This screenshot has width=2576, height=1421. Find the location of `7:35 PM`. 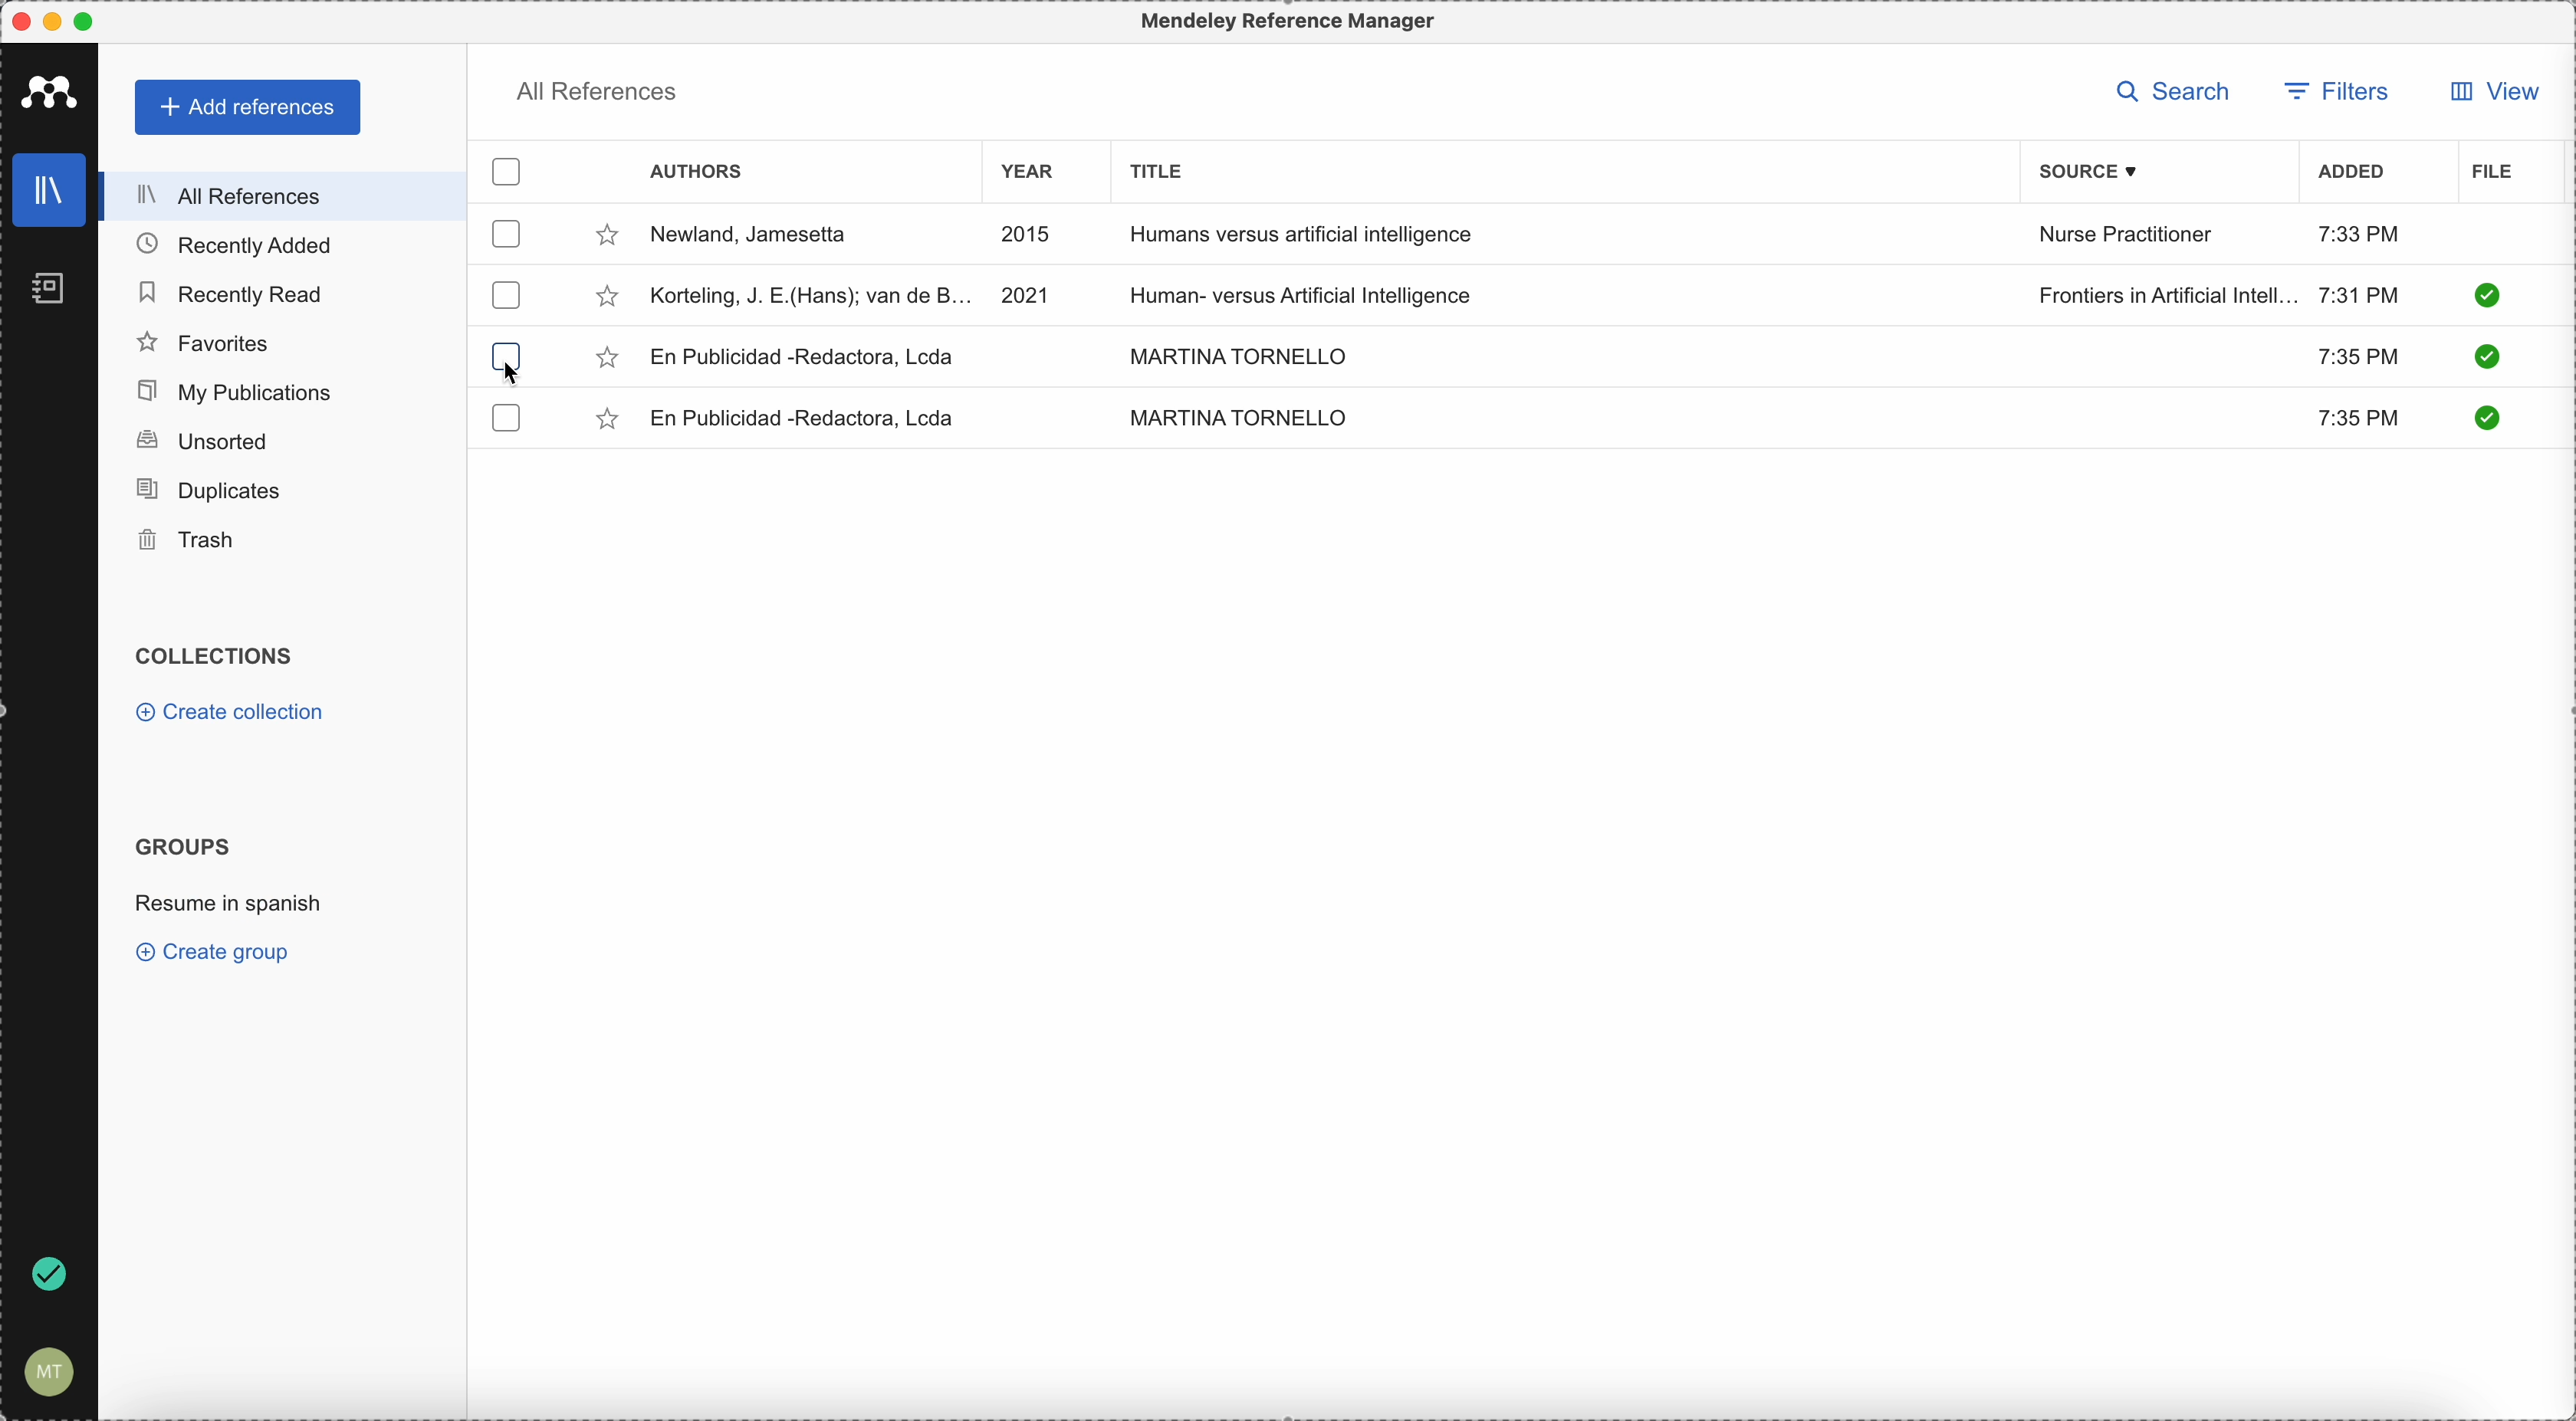

7:35 PM is located at coordinates (2362, 420).